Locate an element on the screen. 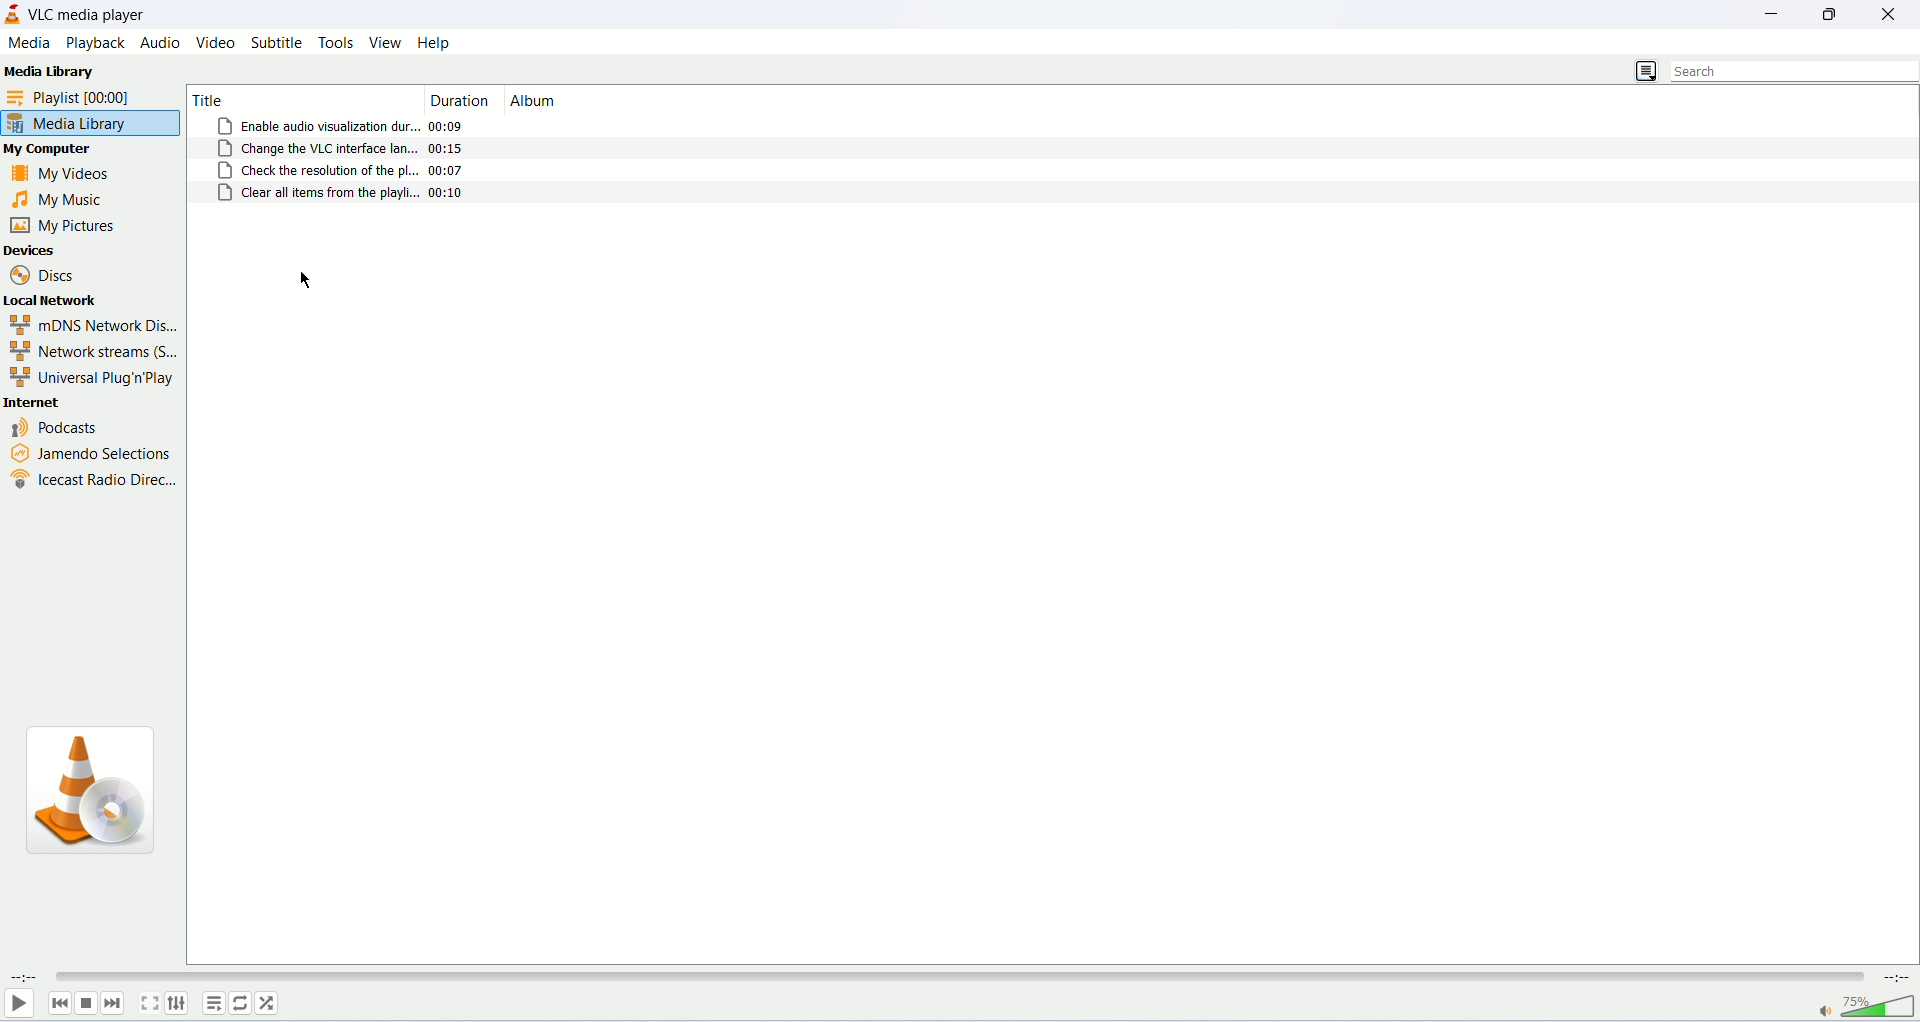 The width and height of the screenshot is (1920, 1022). internet is located at coordinates (34, 402).